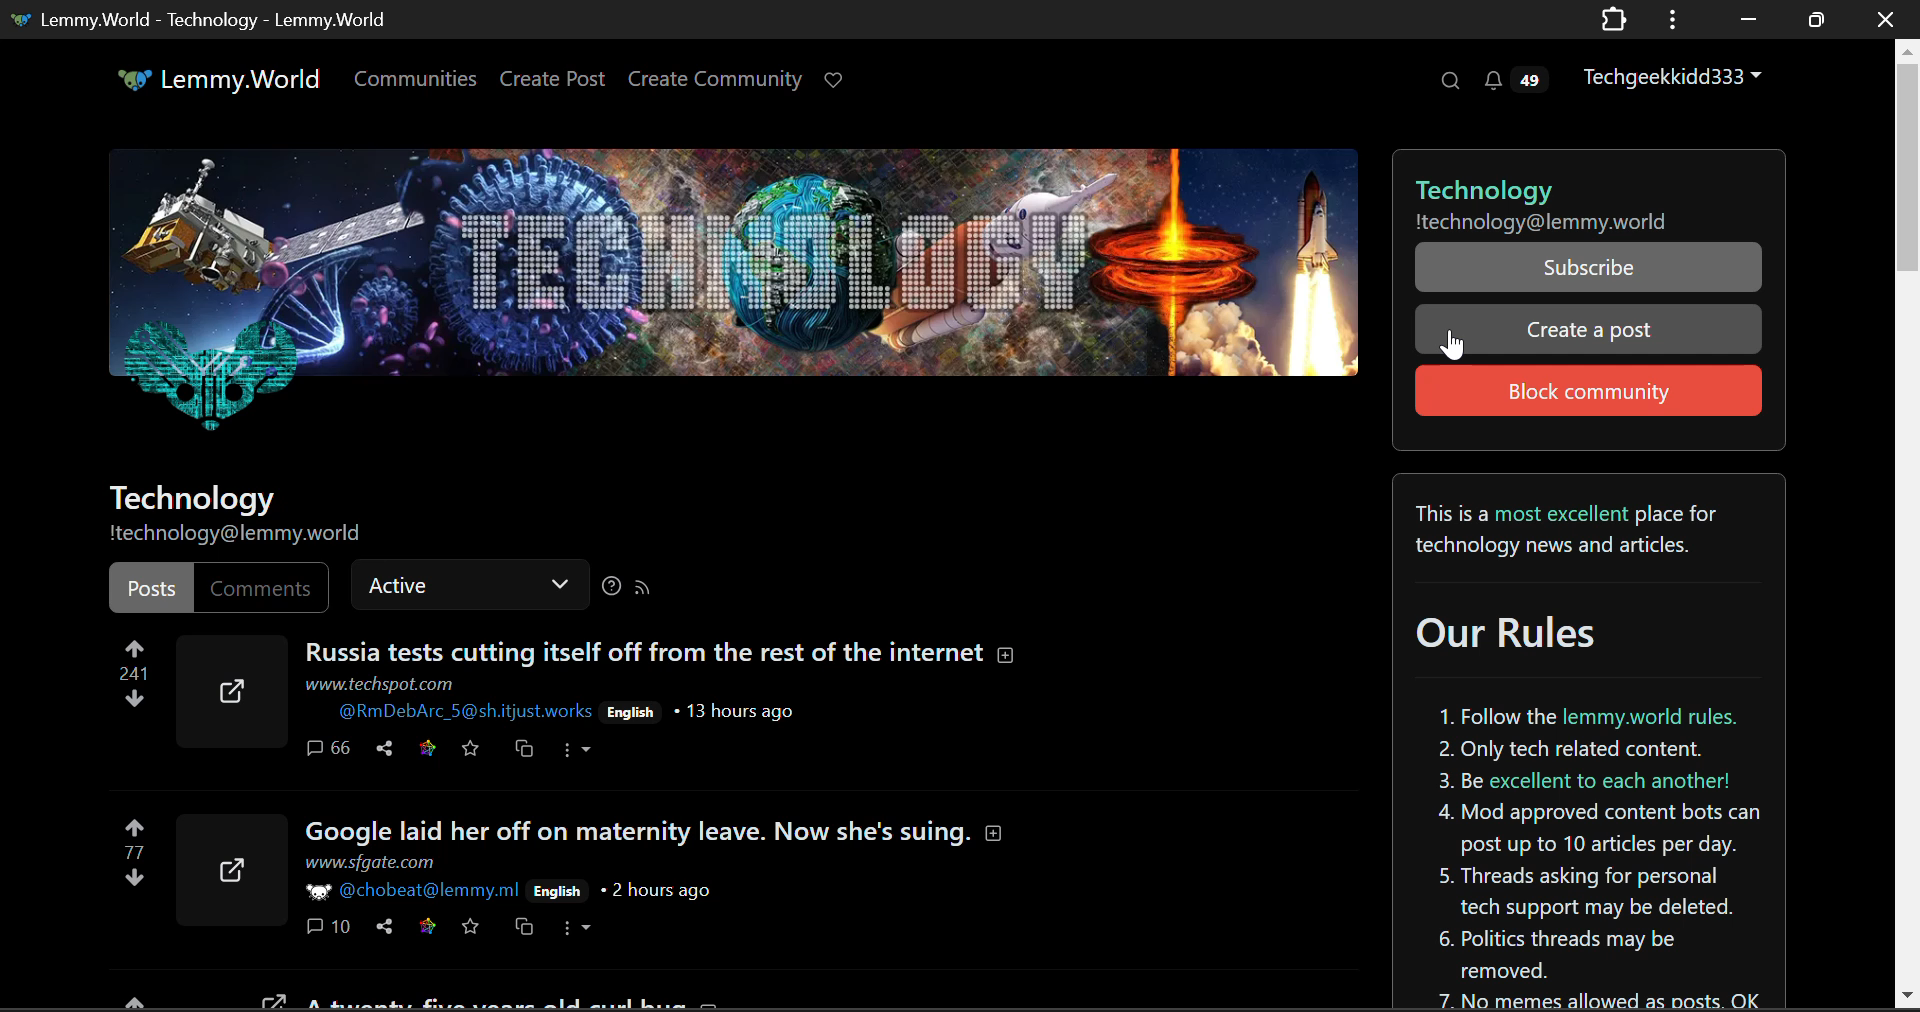 The width and height of the screenshot is (1920, 1012). I want to click on Cross-post, so click(524, 750).